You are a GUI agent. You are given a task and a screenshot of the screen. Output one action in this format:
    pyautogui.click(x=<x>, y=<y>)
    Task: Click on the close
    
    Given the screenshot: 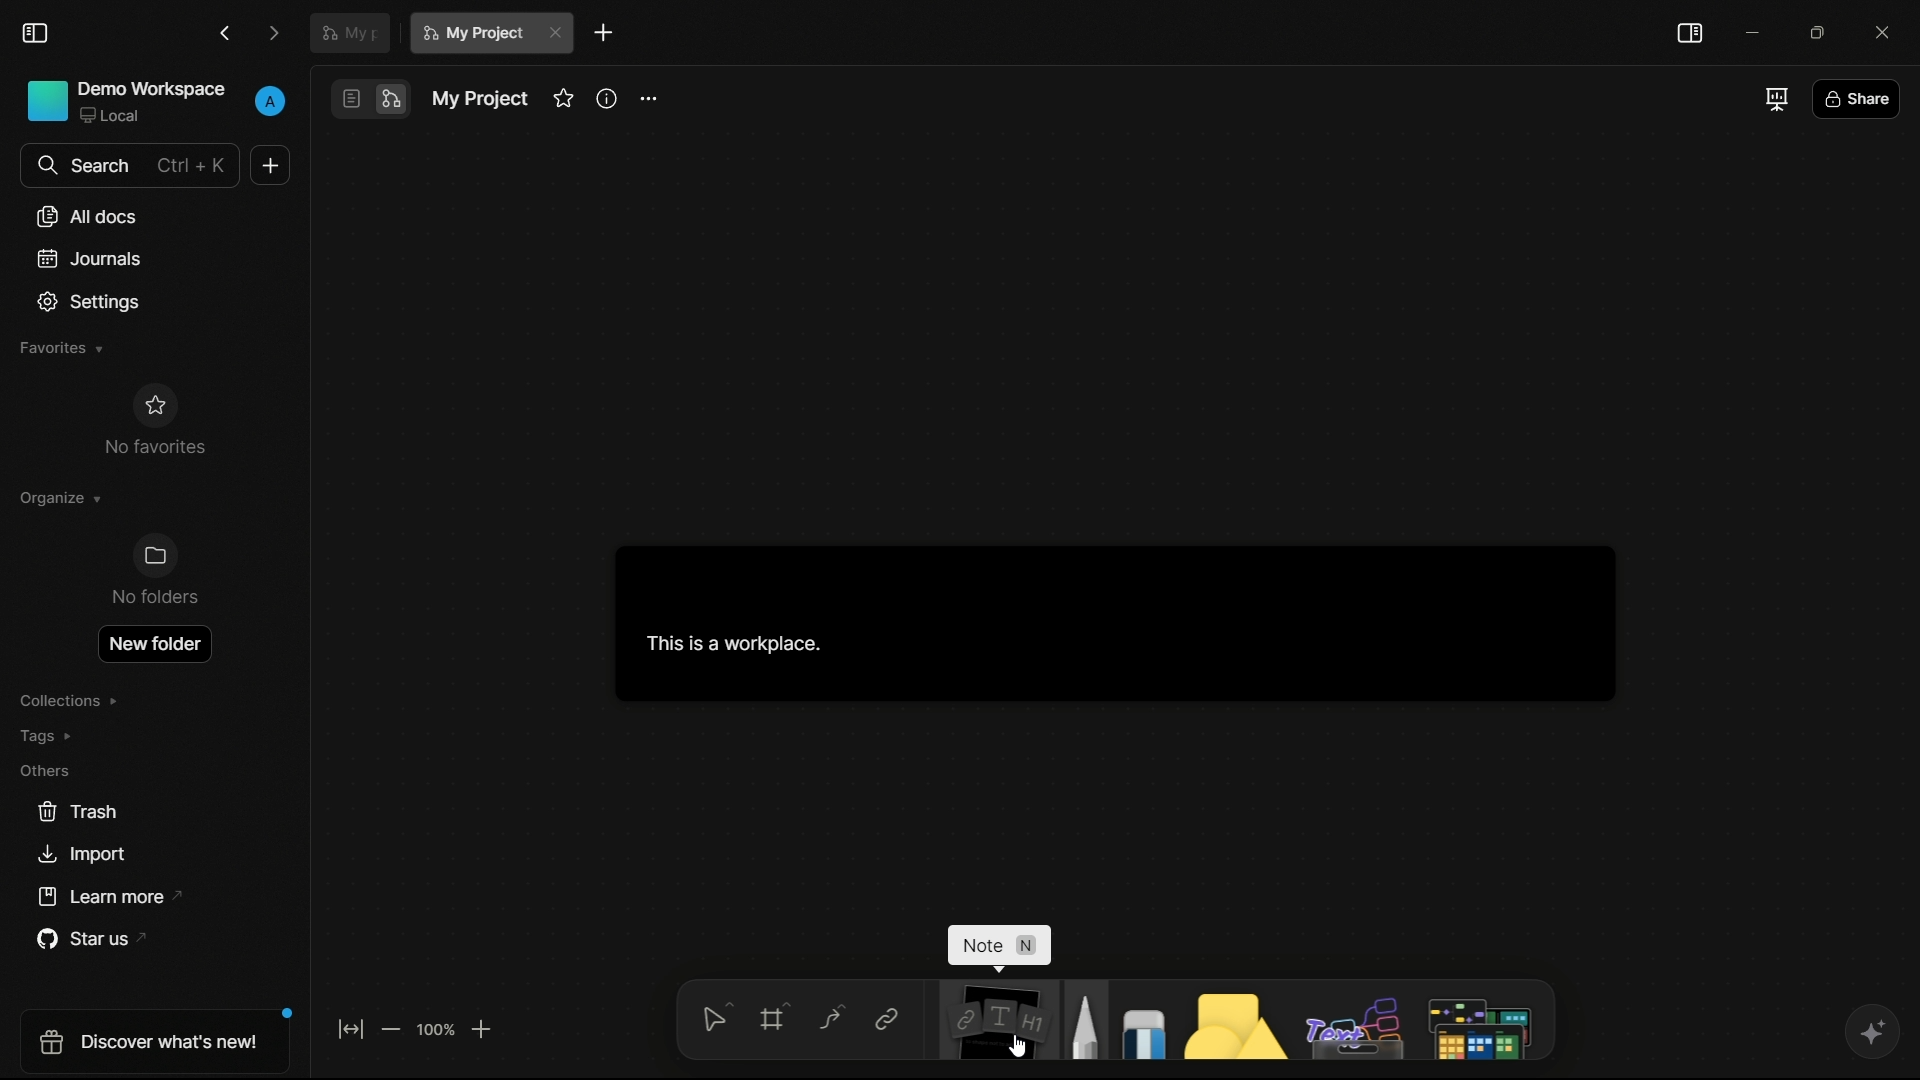 What is the action you would take?
    pyautogui.click(x=556, y=33)
    